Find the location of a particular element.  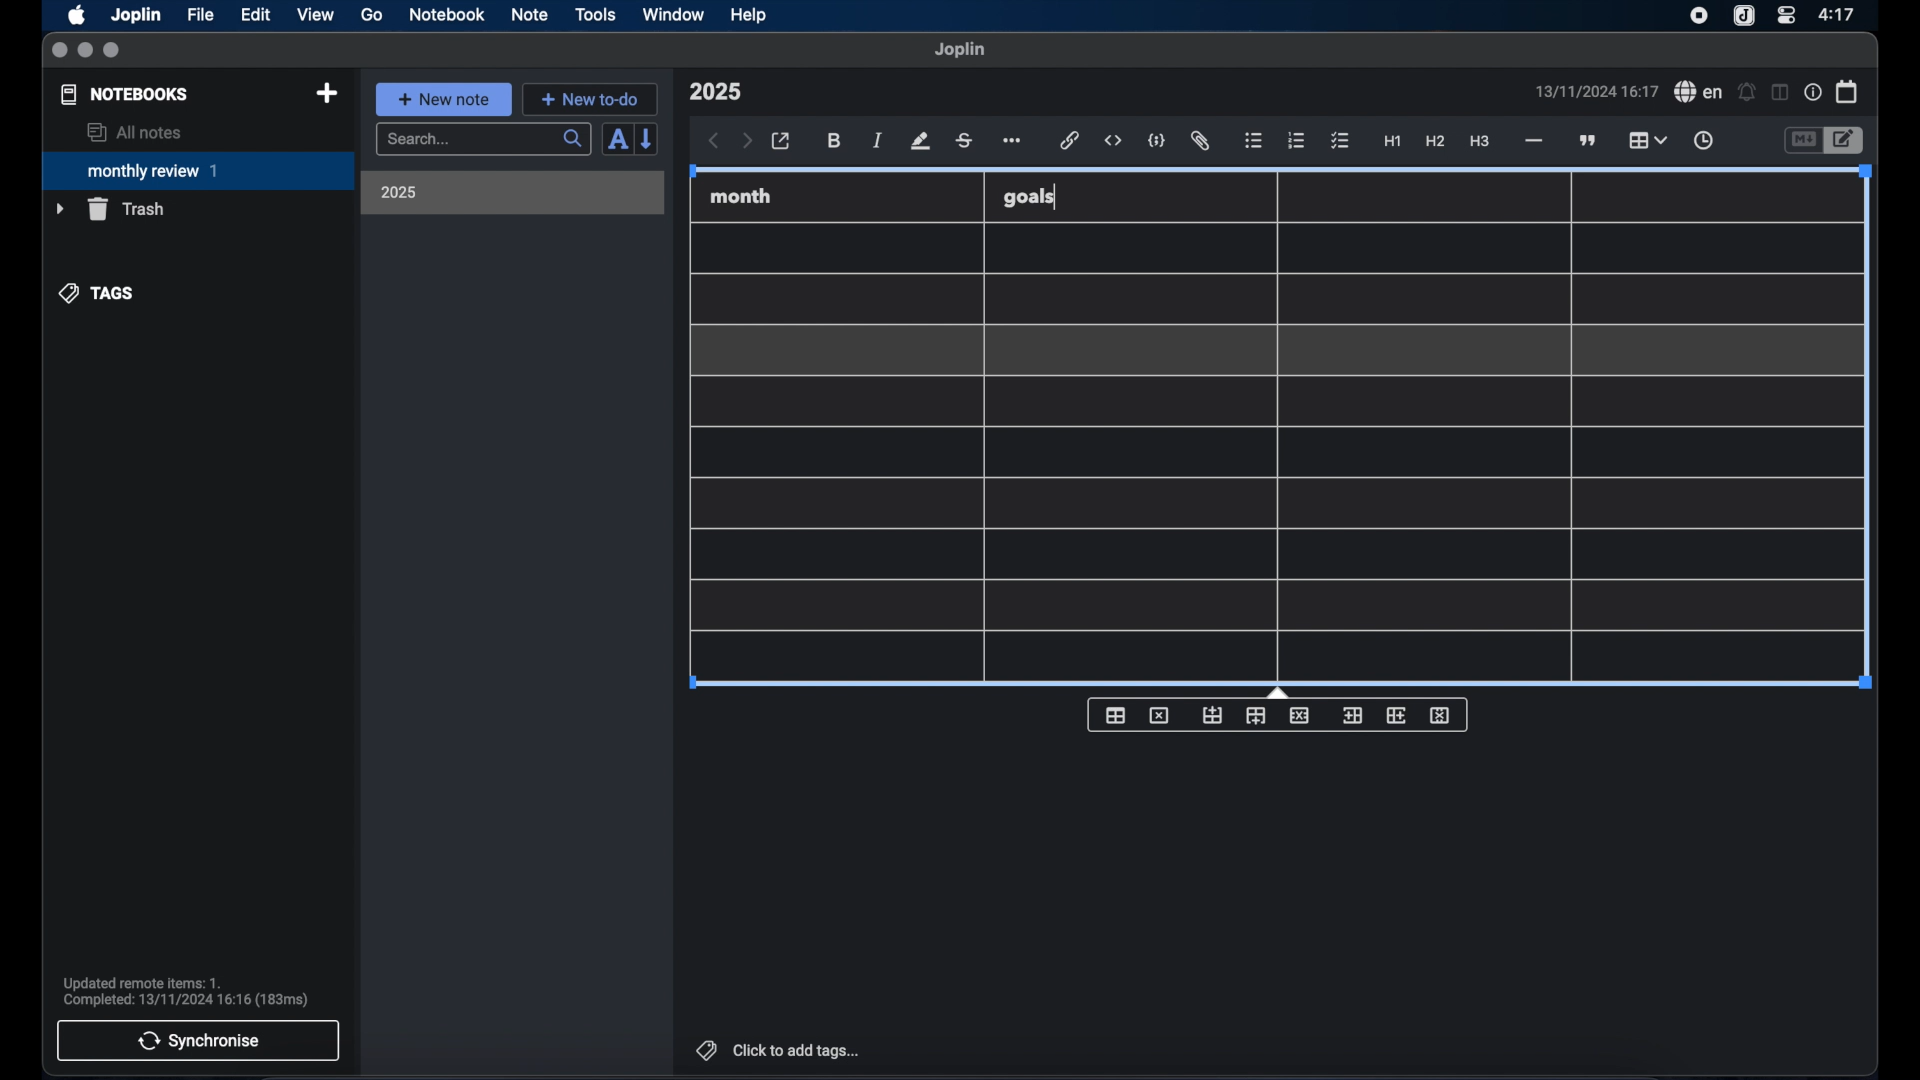

click to add tags is located at coordinates (780, 1050).